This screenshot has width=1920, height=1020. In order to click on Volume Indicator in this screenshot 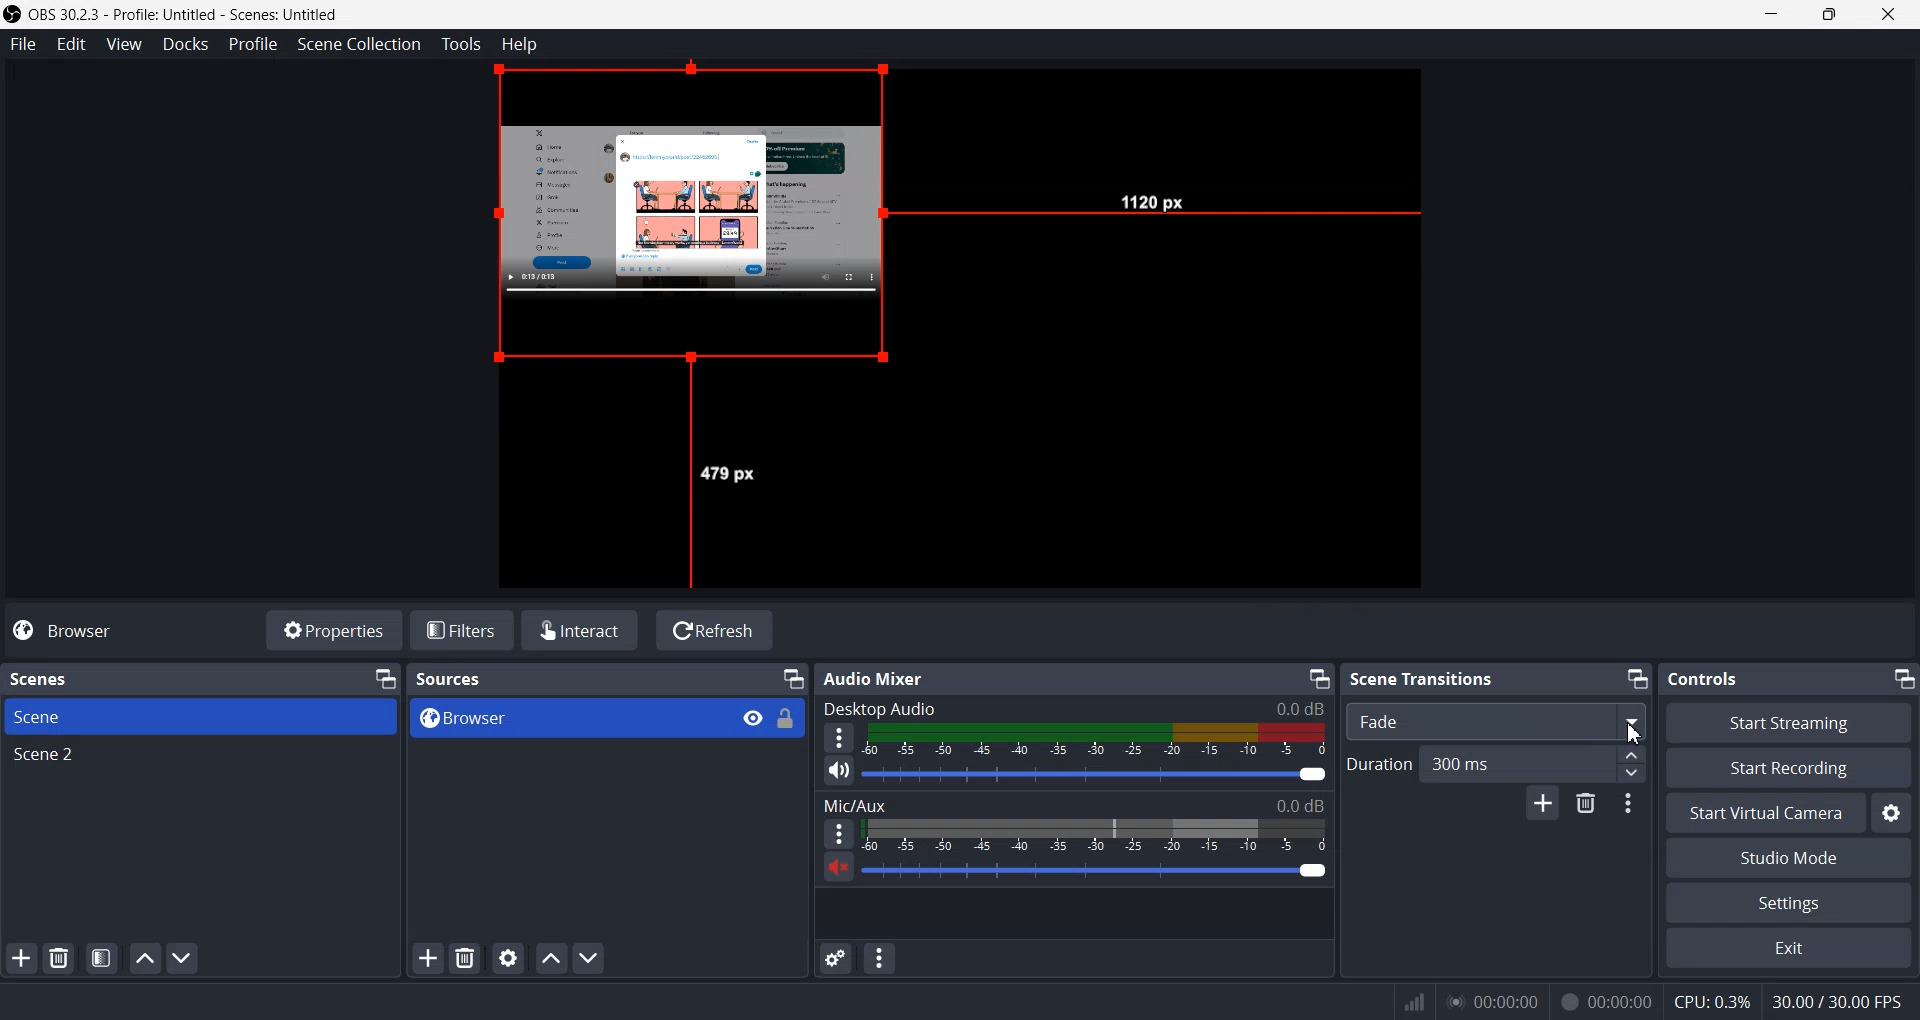, I will do `click(1098, 740)`.